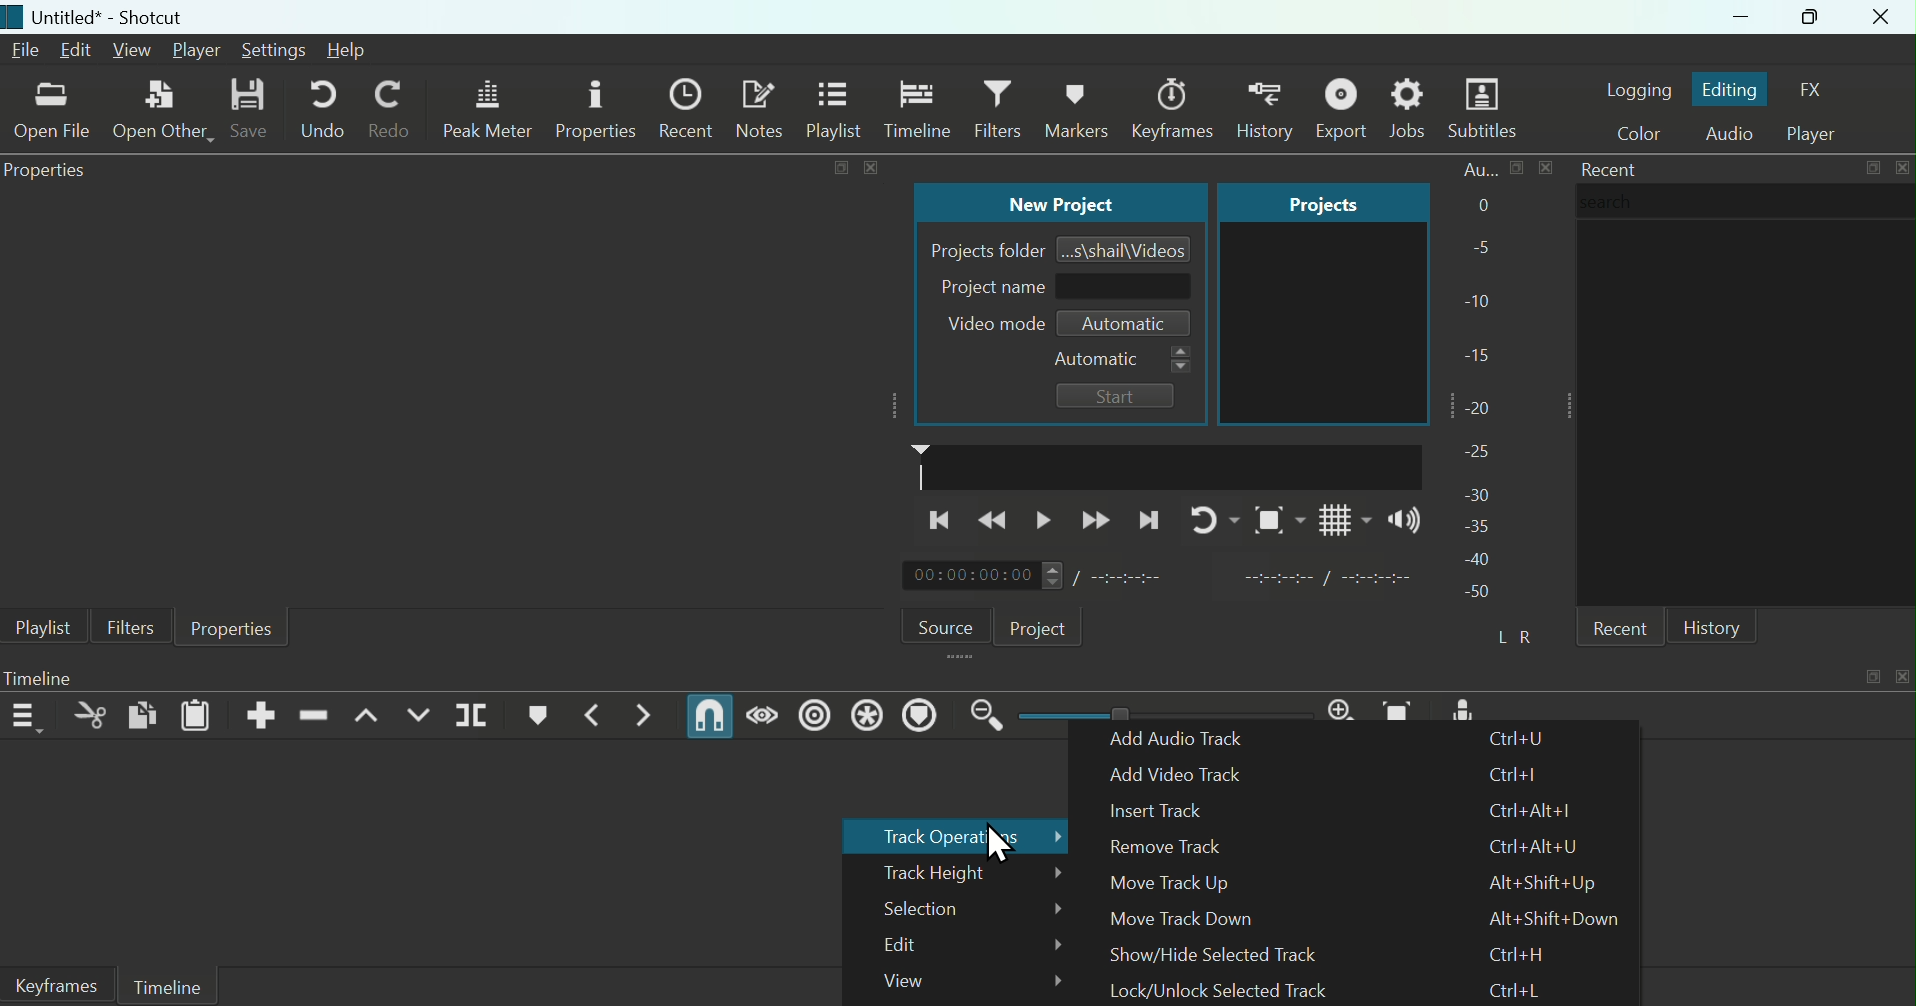 This screenshot has height=1006, width=1916. Describe the element at coordinates (1479, 559) in the screenshot. I see `-40` at that location.